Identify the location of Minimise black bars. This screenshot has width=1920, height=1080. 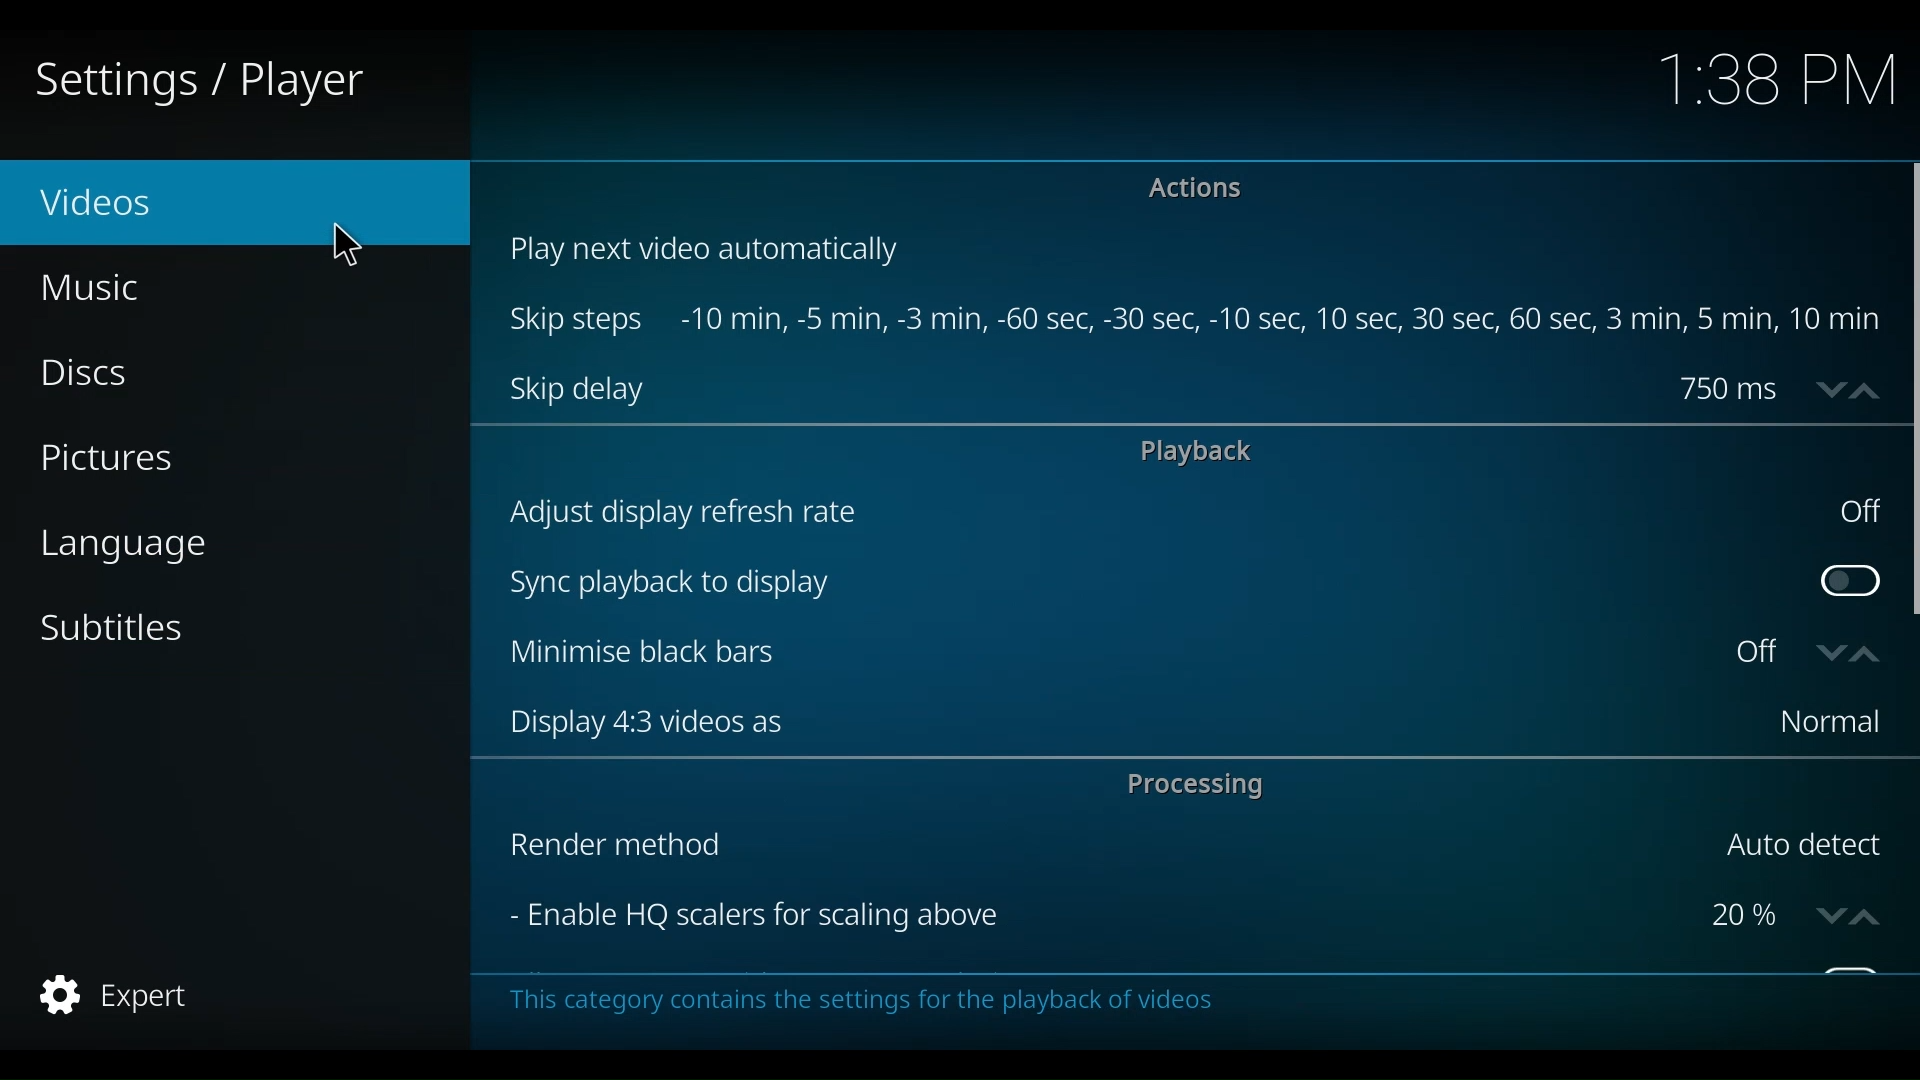
(1113, 653).